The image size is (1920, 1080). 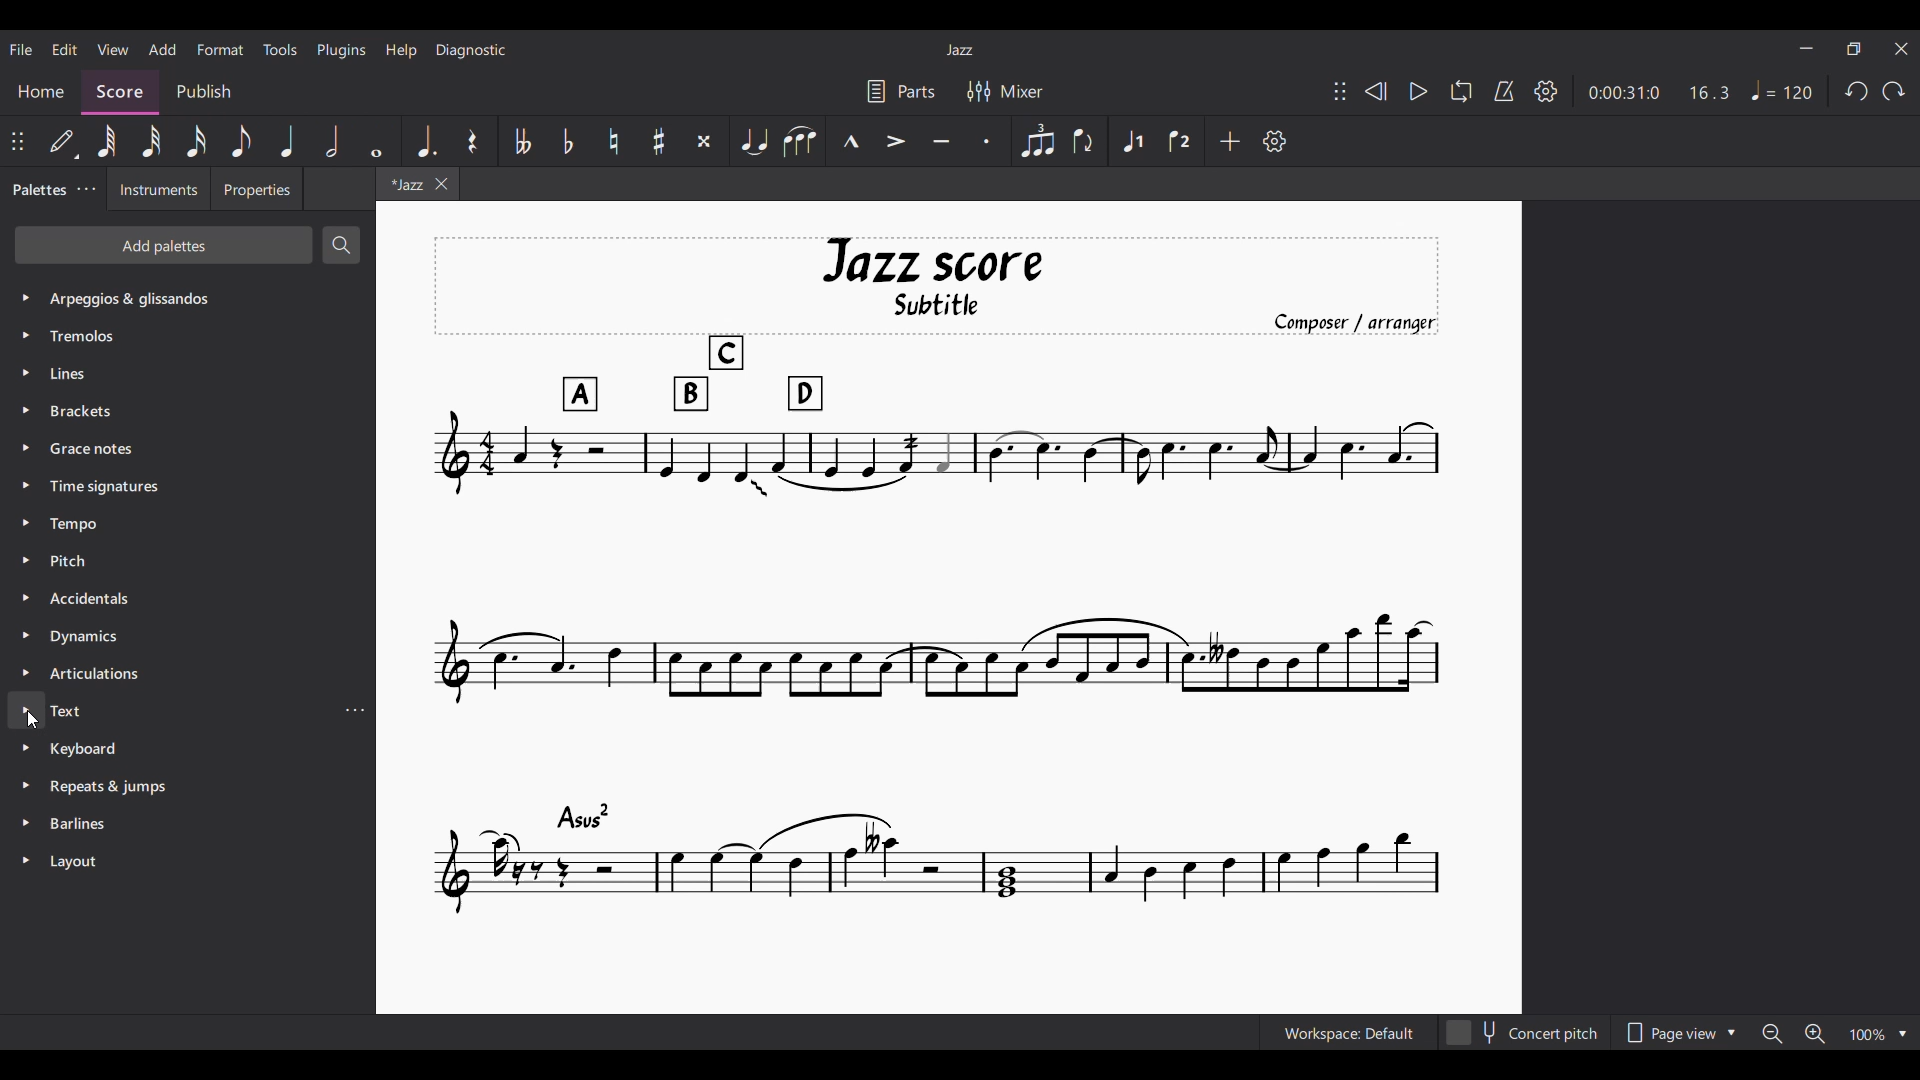 I want to click on , so click(x=82, y=561).